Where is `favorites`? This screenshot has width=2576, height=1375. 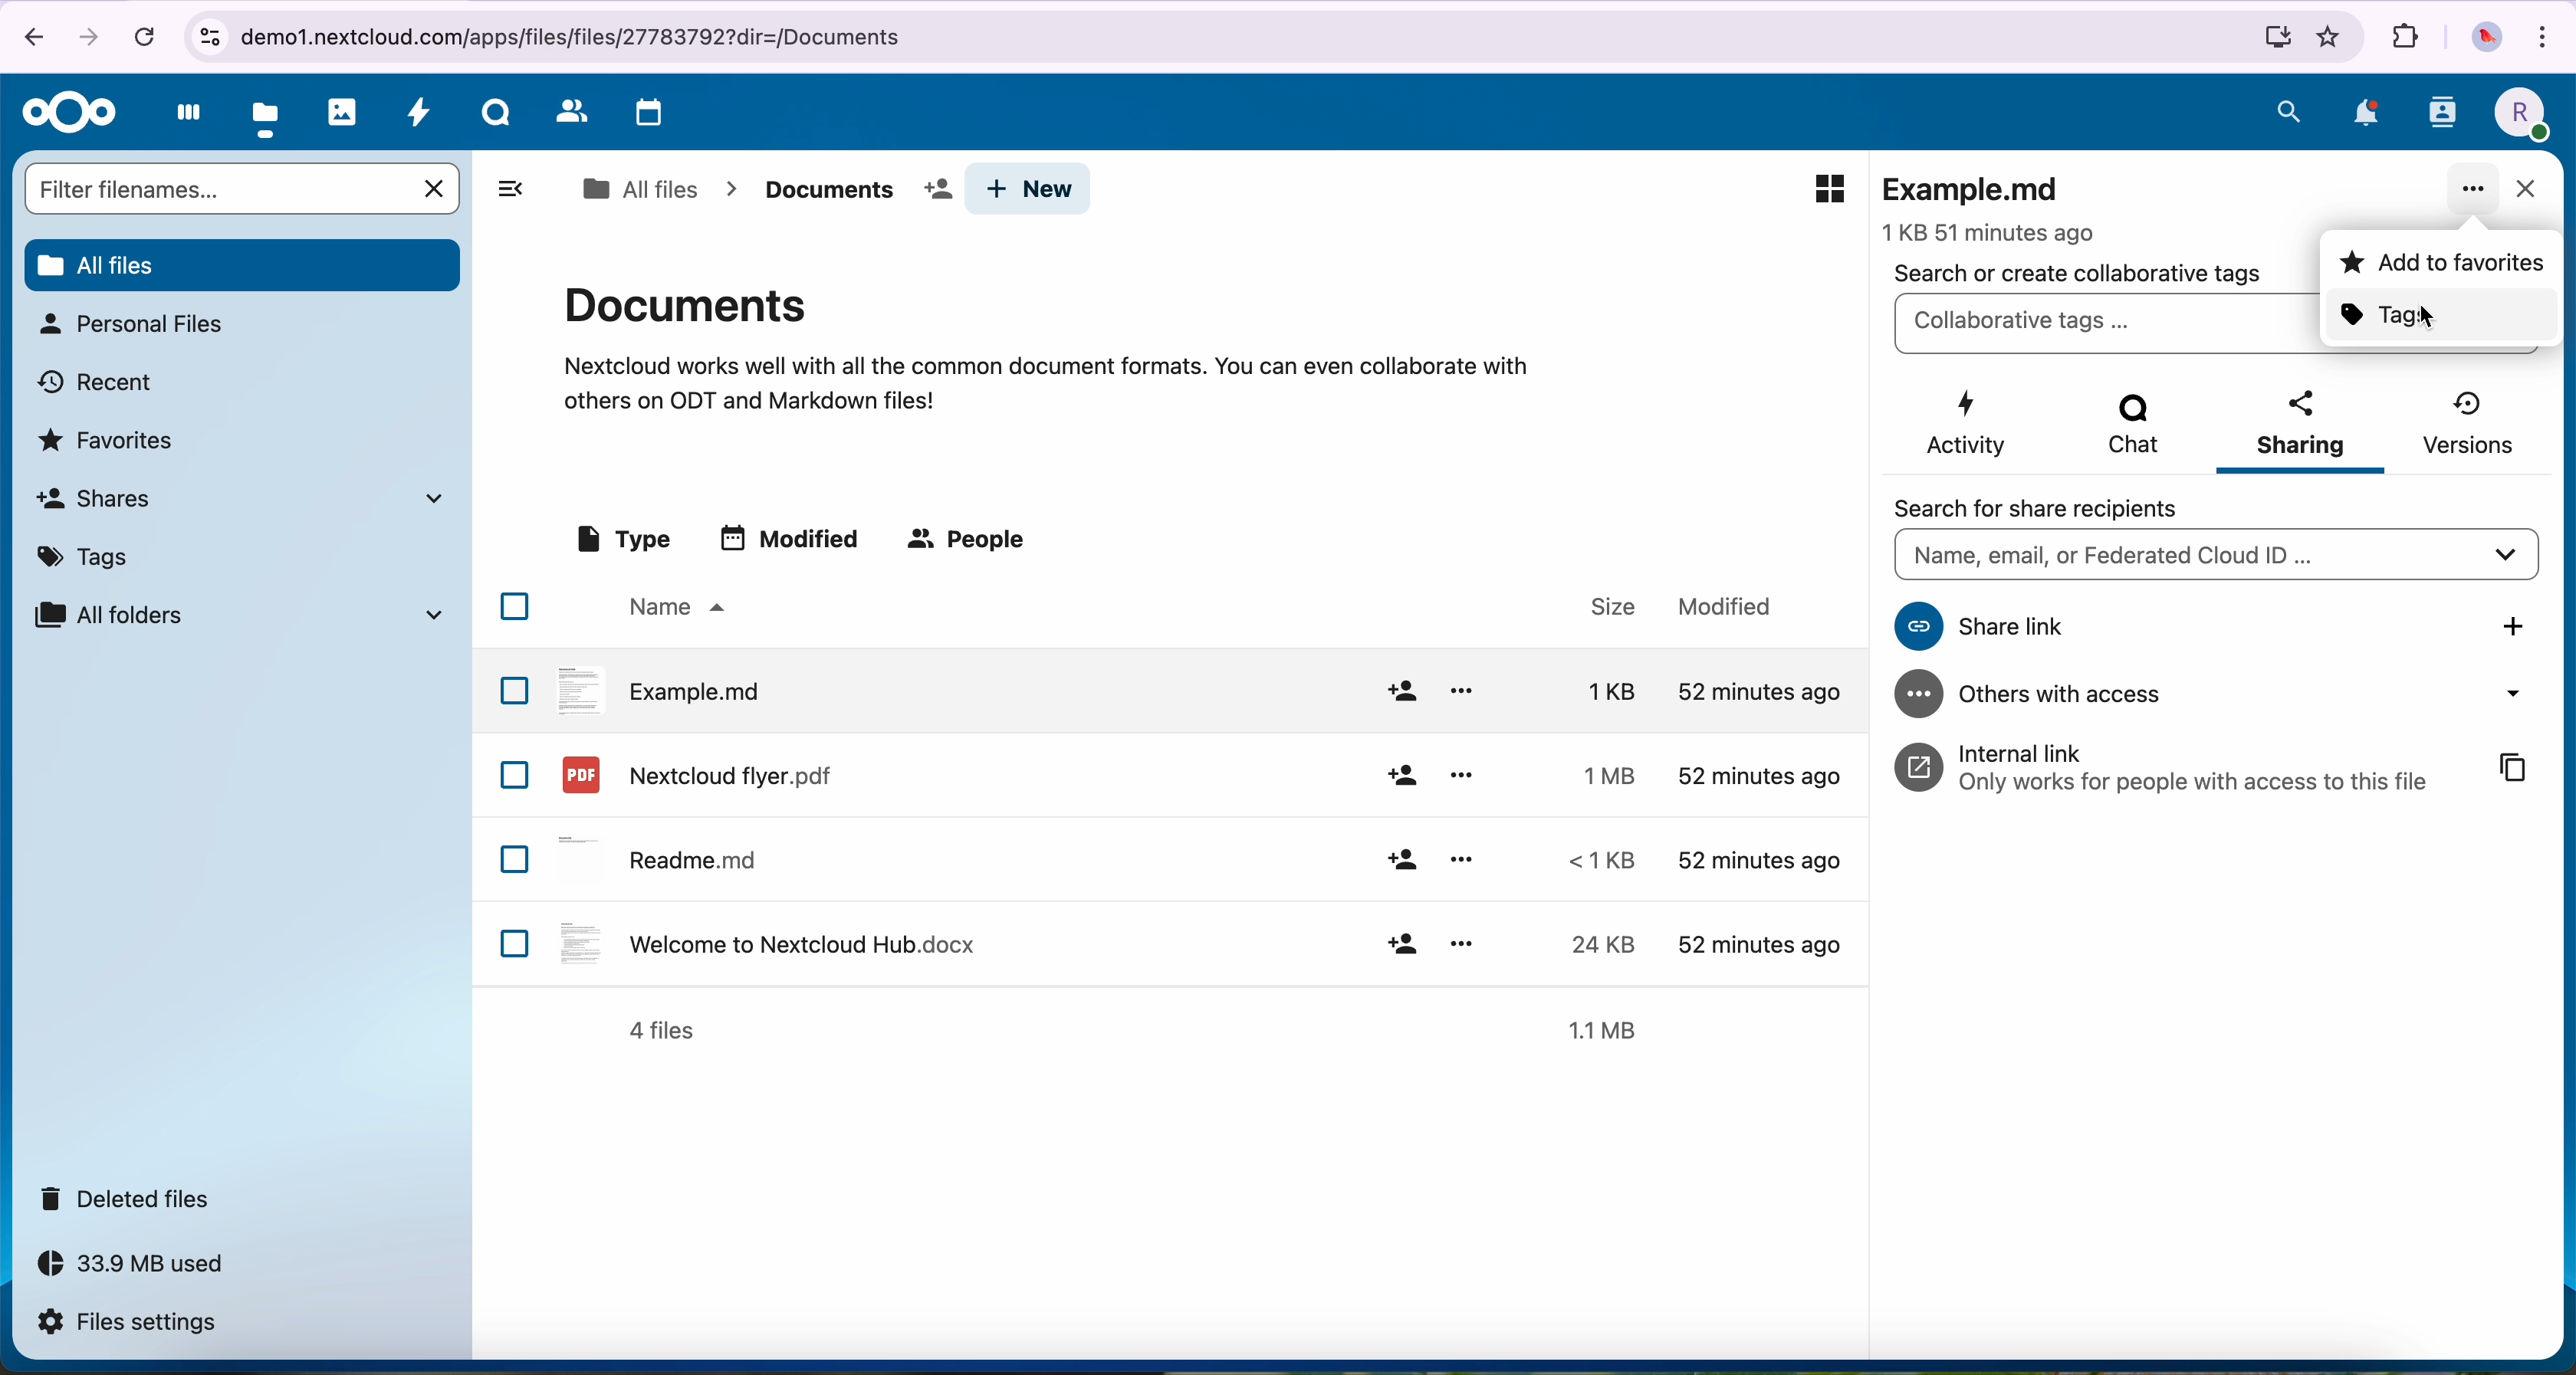 favorites is located at coordinates (111, 438).